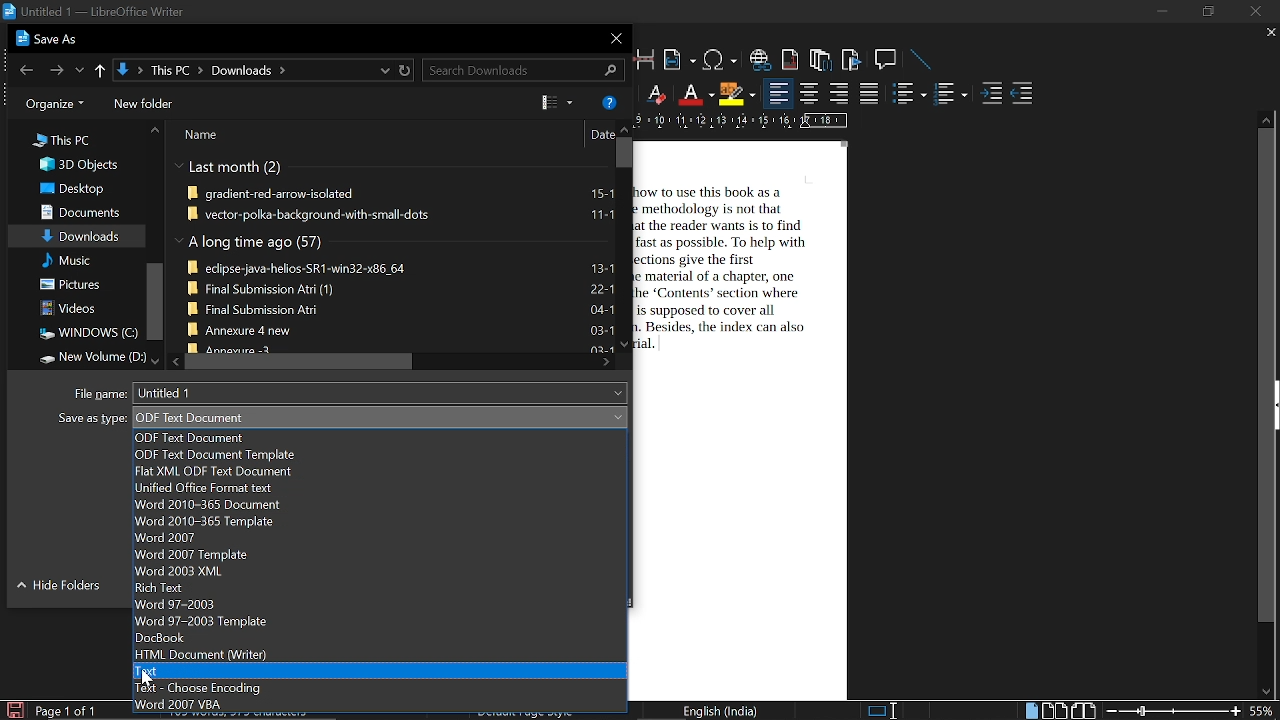  I want to click on word 97, so click(376, 587).